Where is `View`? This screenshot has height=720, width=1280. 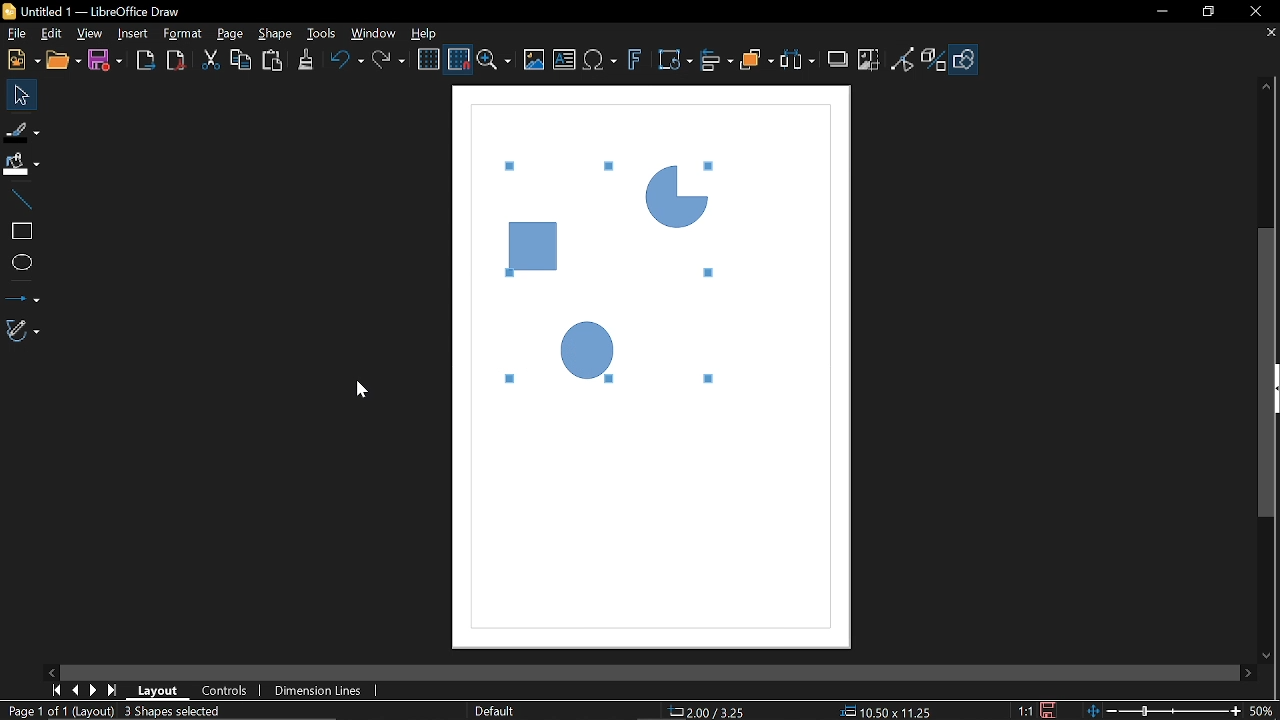 View is located at coordinates (90, 34).